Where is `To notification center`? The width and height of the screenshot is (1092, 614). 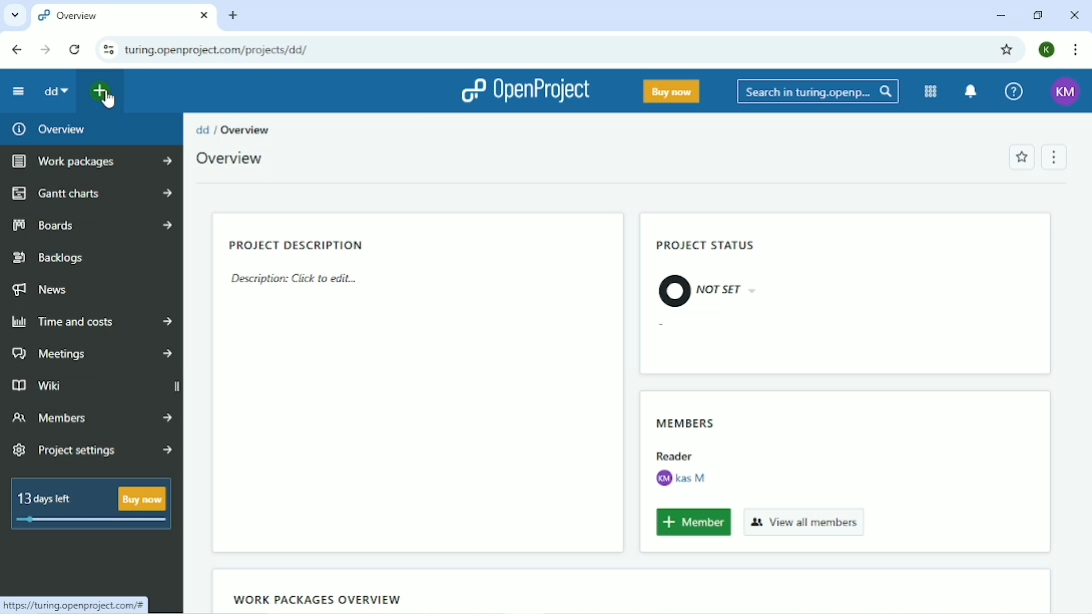
To notification center is located at coordinates (971, 92).